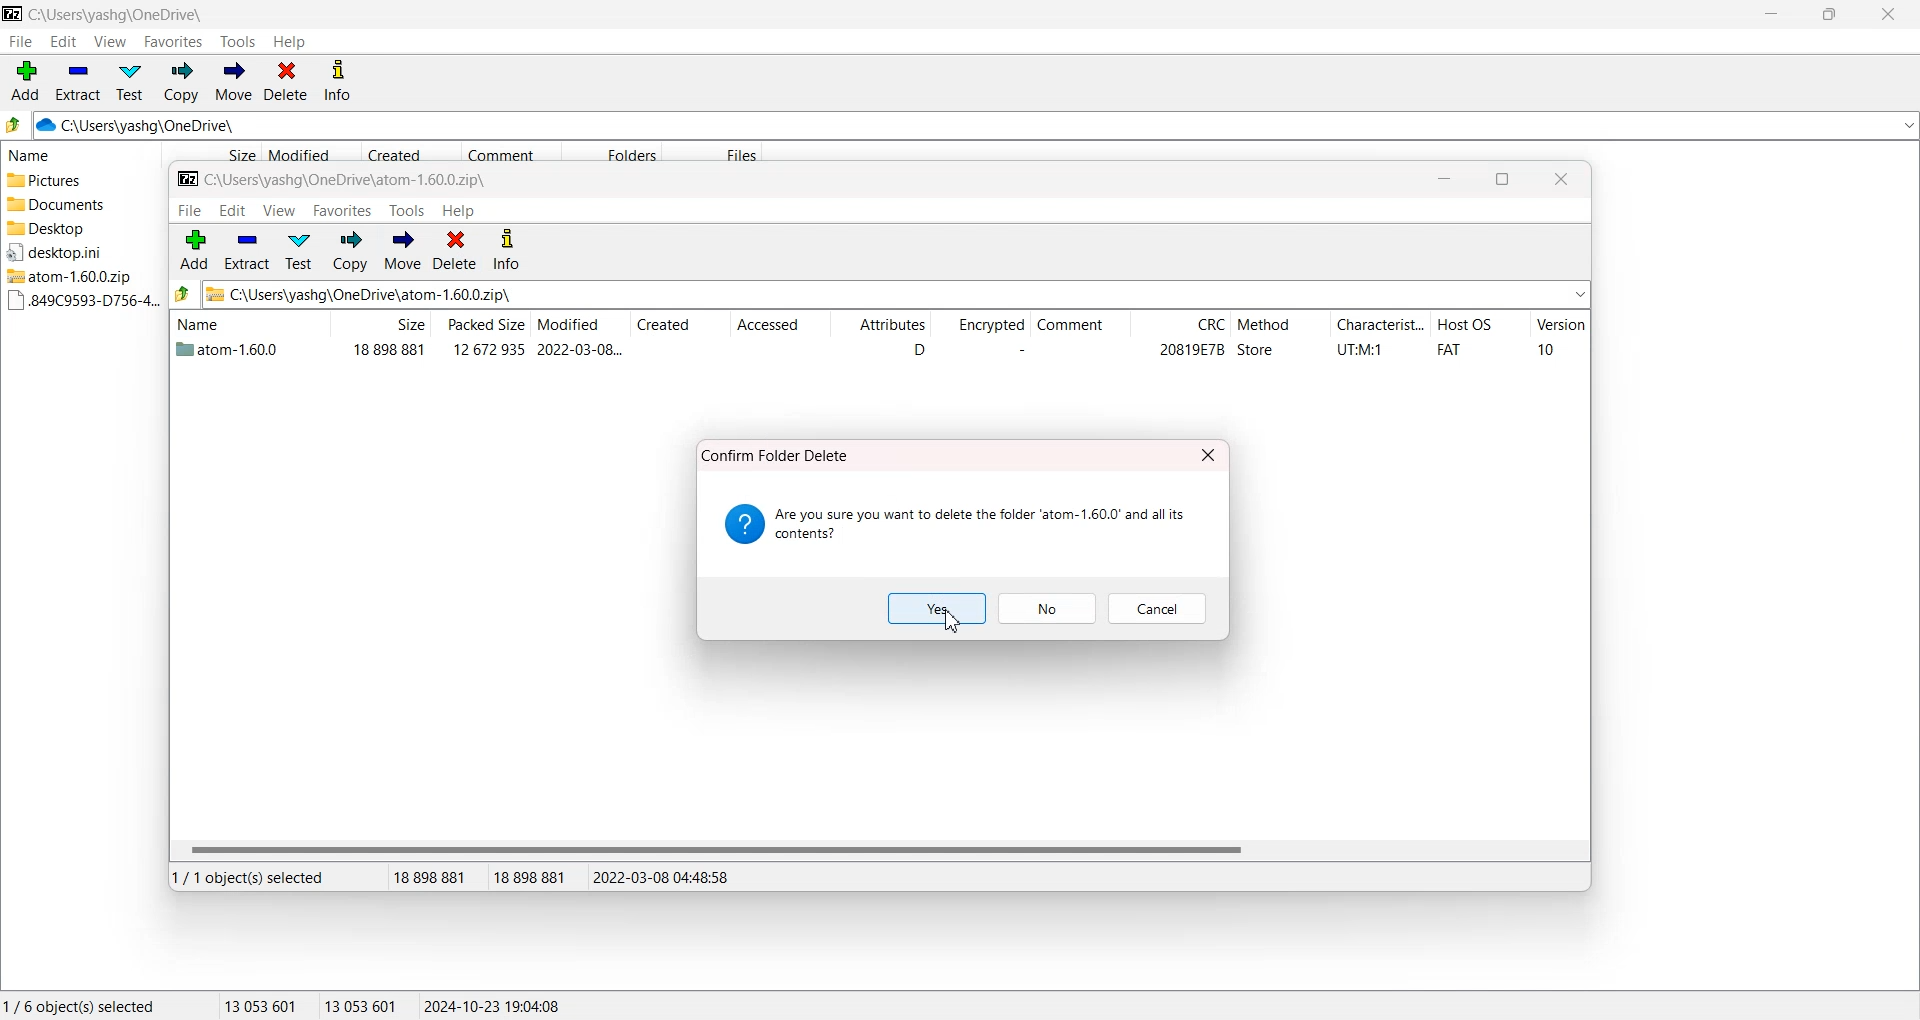 This screenshot has width=1920, height=1020. Describe the element at coordinates (380, 324) in the screenshot. I see `Size` at that location.